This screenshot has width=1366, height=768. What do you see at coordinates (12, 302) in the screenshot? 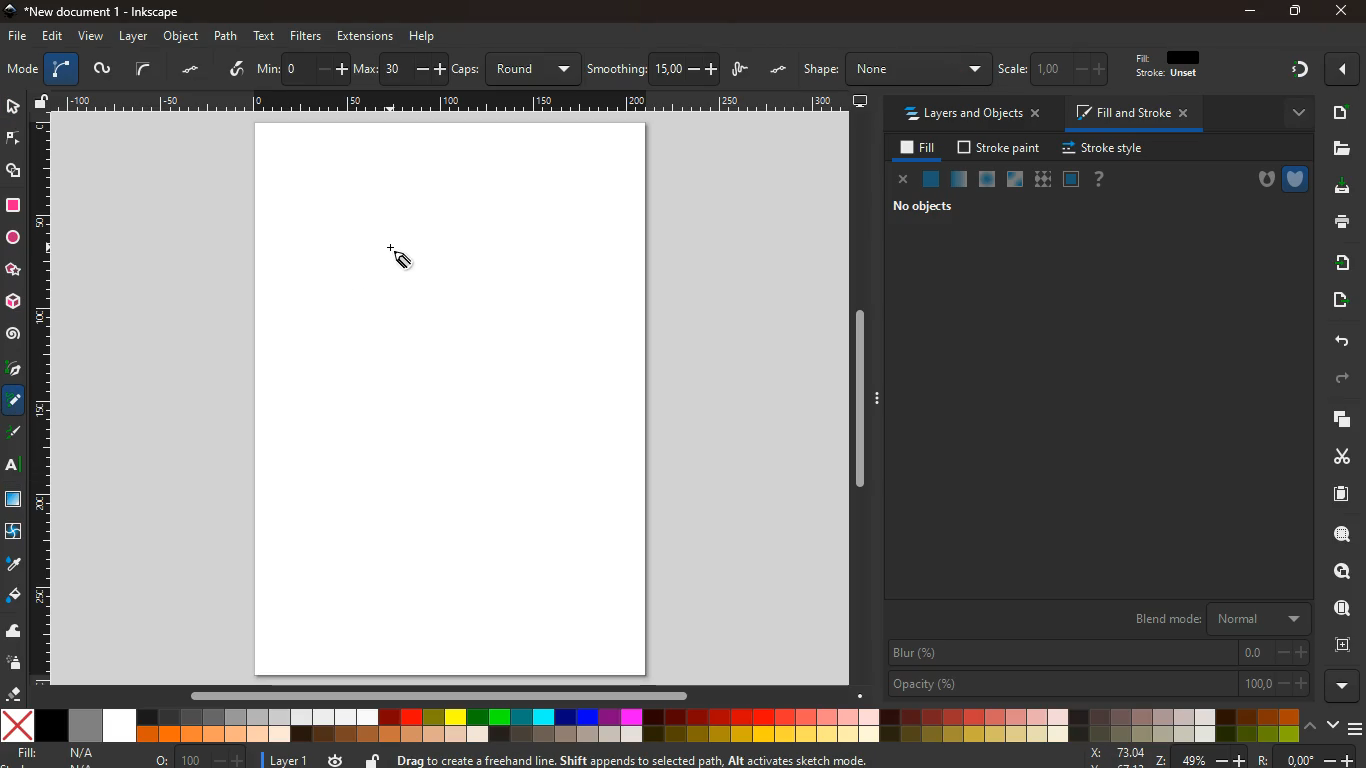
I see `3d tool` at bounding box center [12, 302].